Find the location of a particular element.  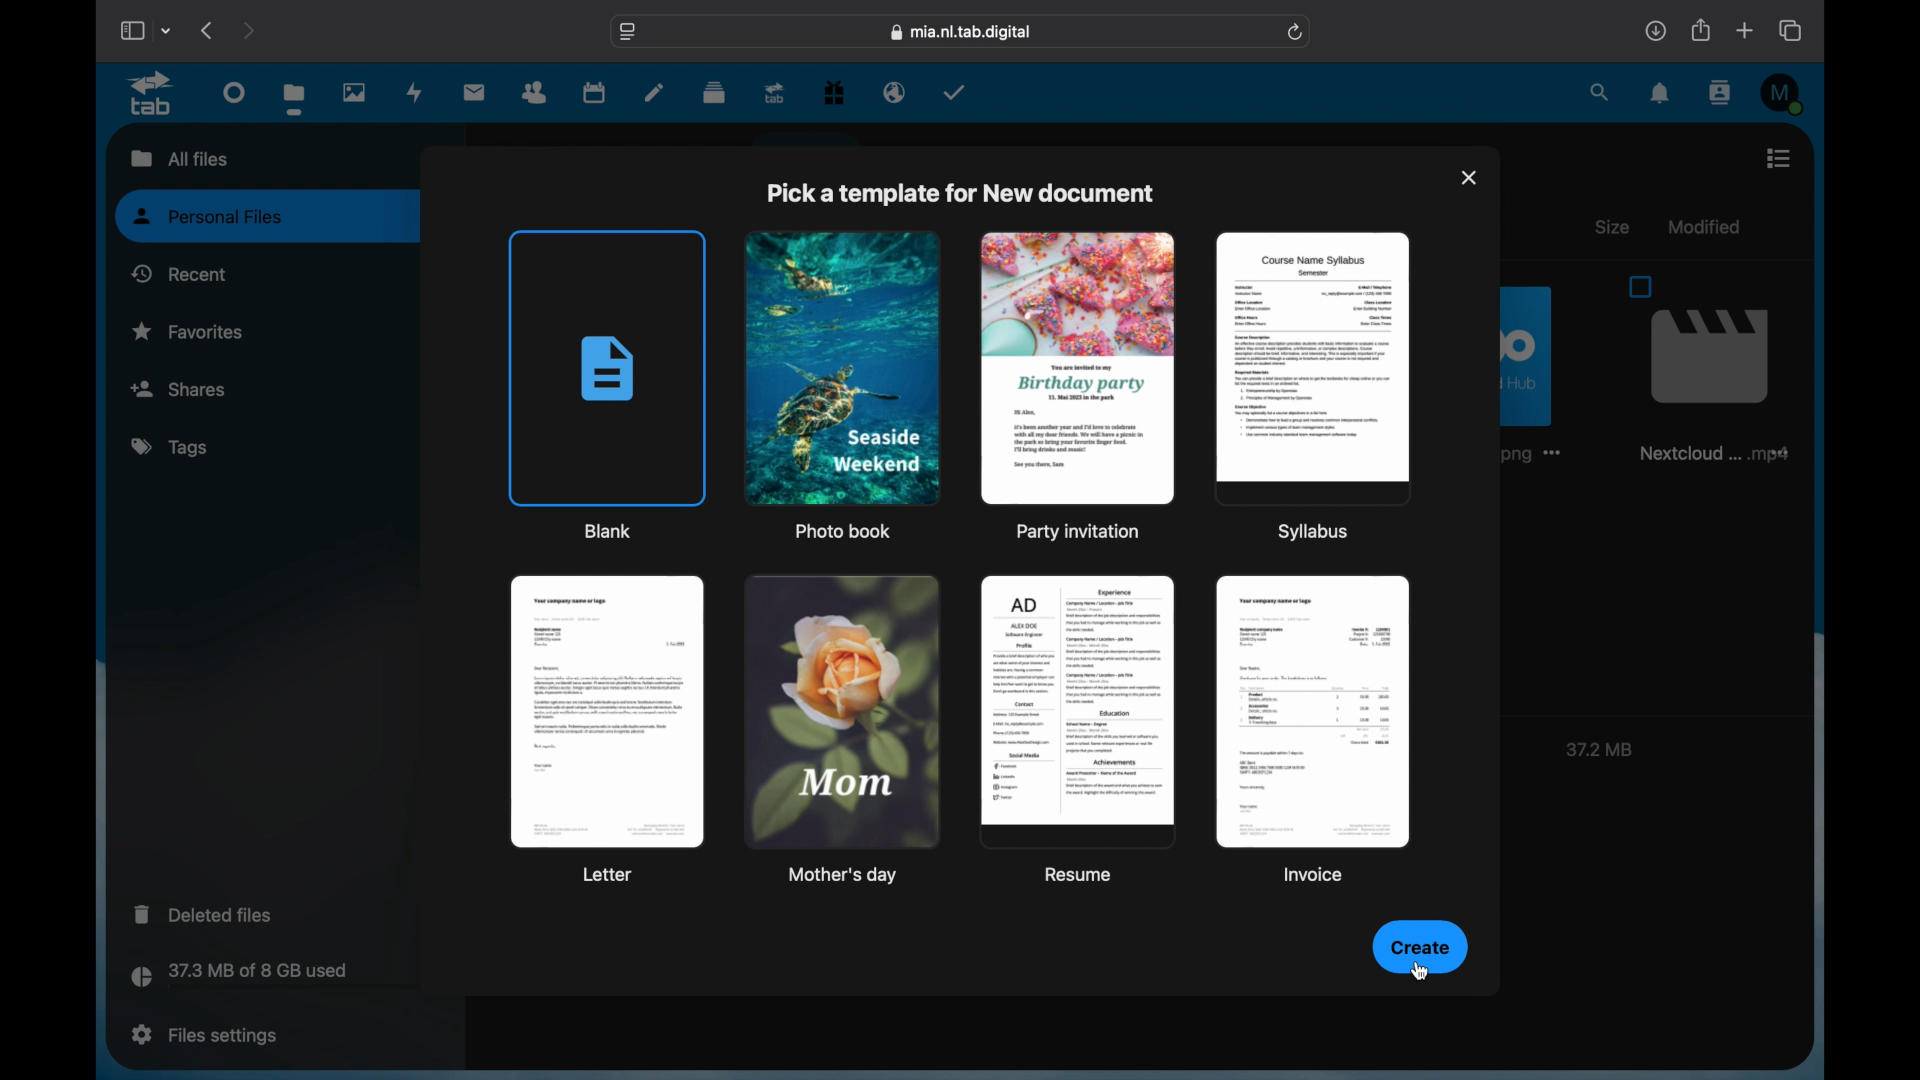

M is located at coordinates (1784, 94).